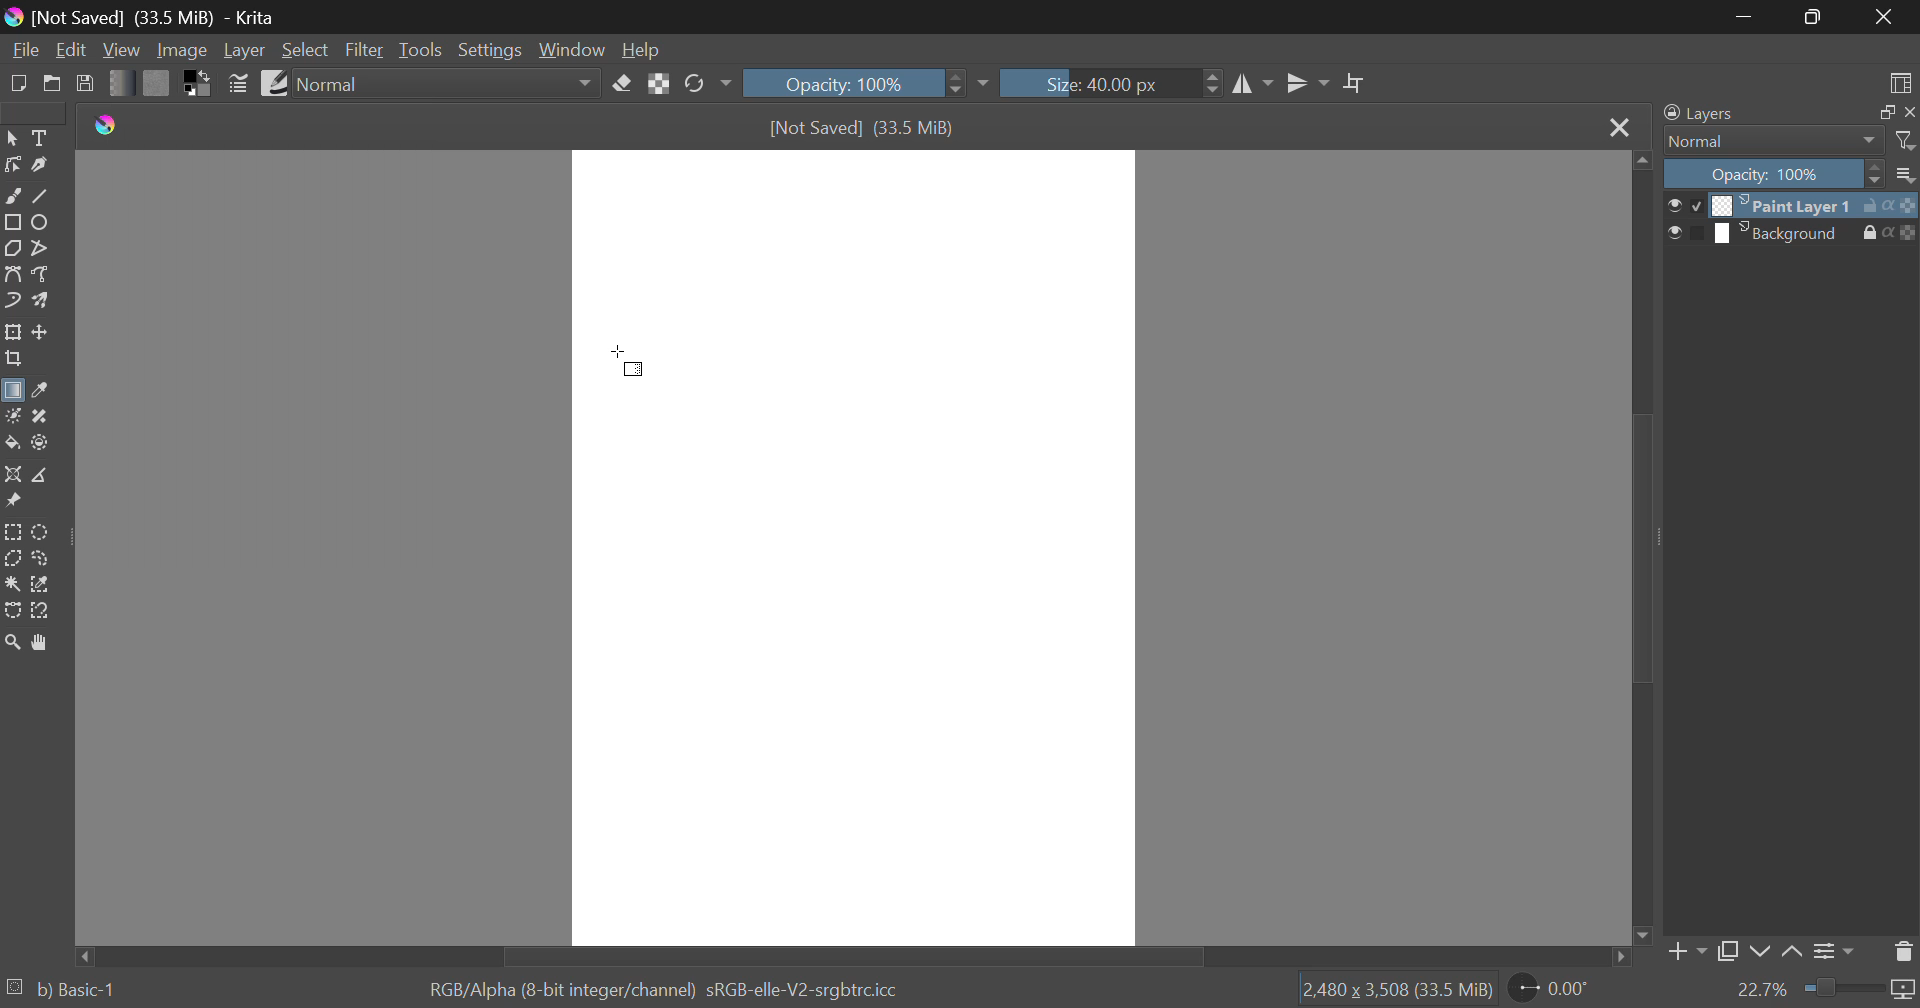  I want to click on Line, so click(41, 194).